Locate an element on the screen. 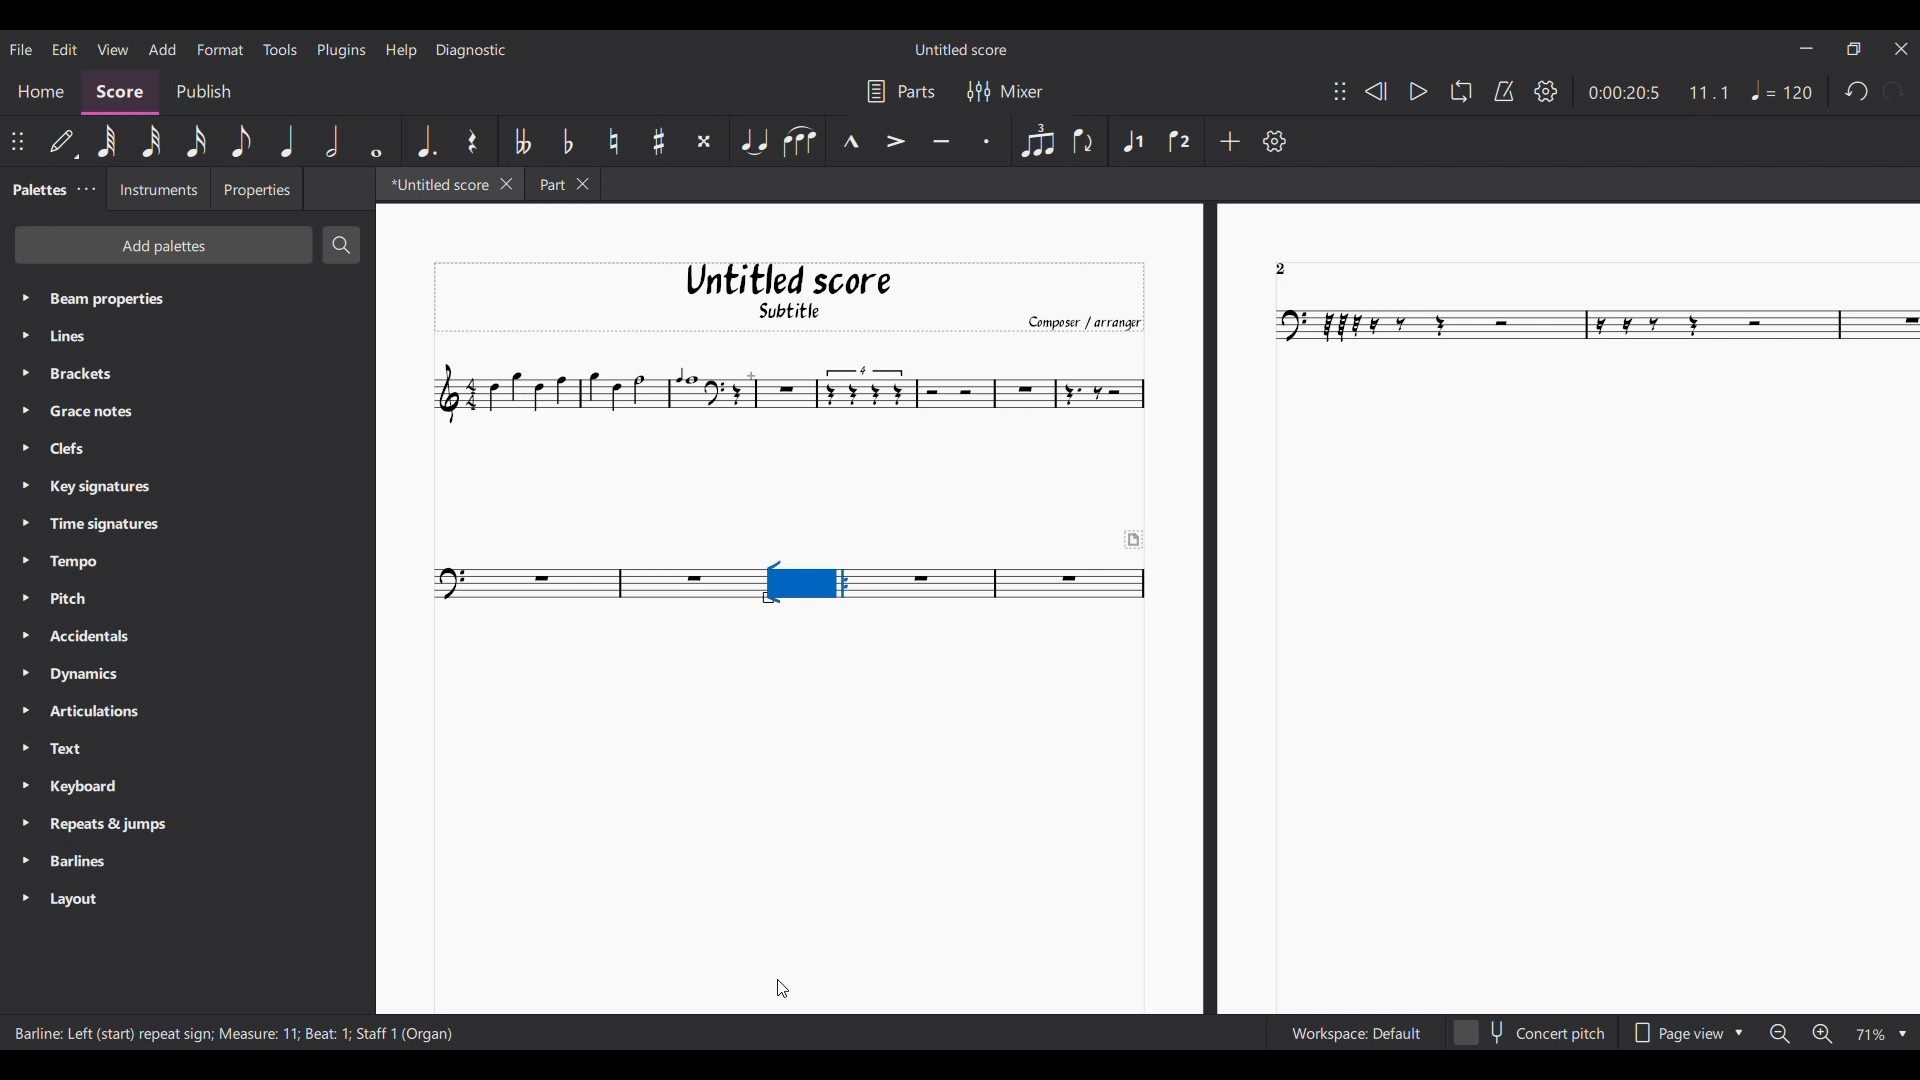  Add is located at coordinates (1231, 141).